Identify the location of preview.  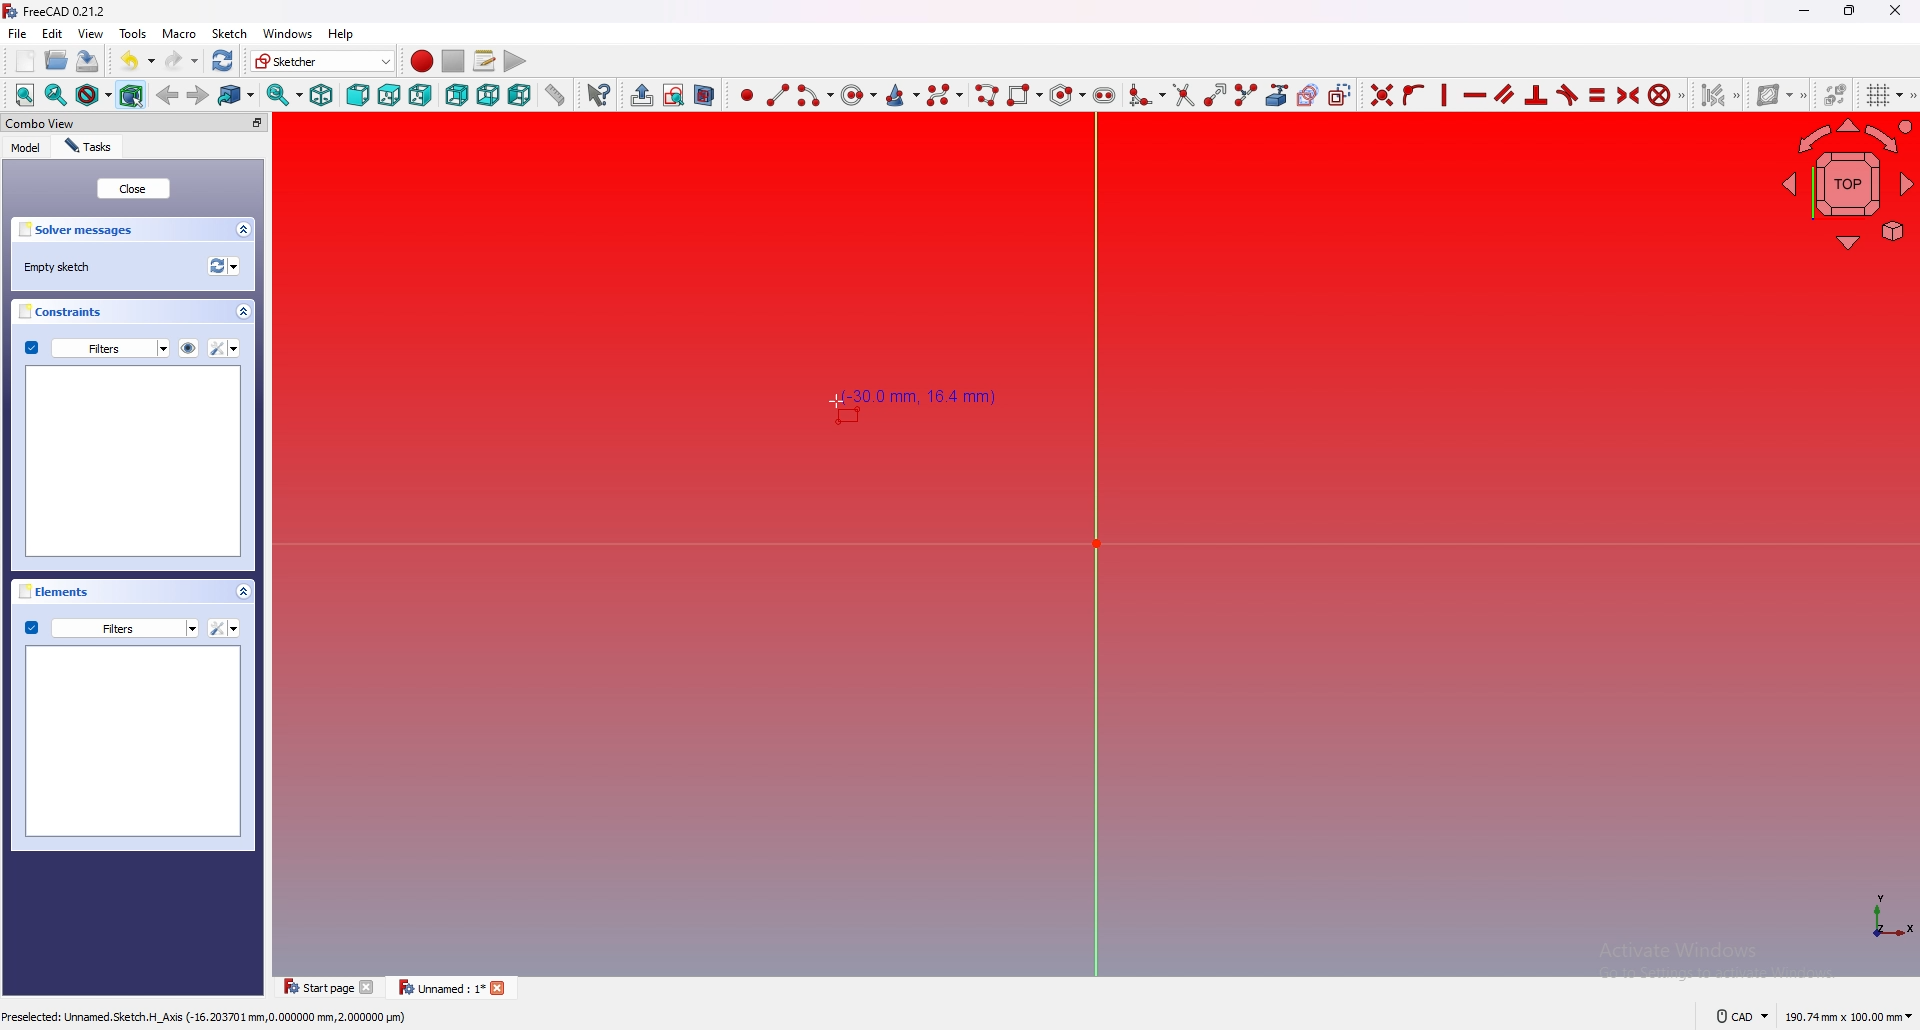
(134, 739).